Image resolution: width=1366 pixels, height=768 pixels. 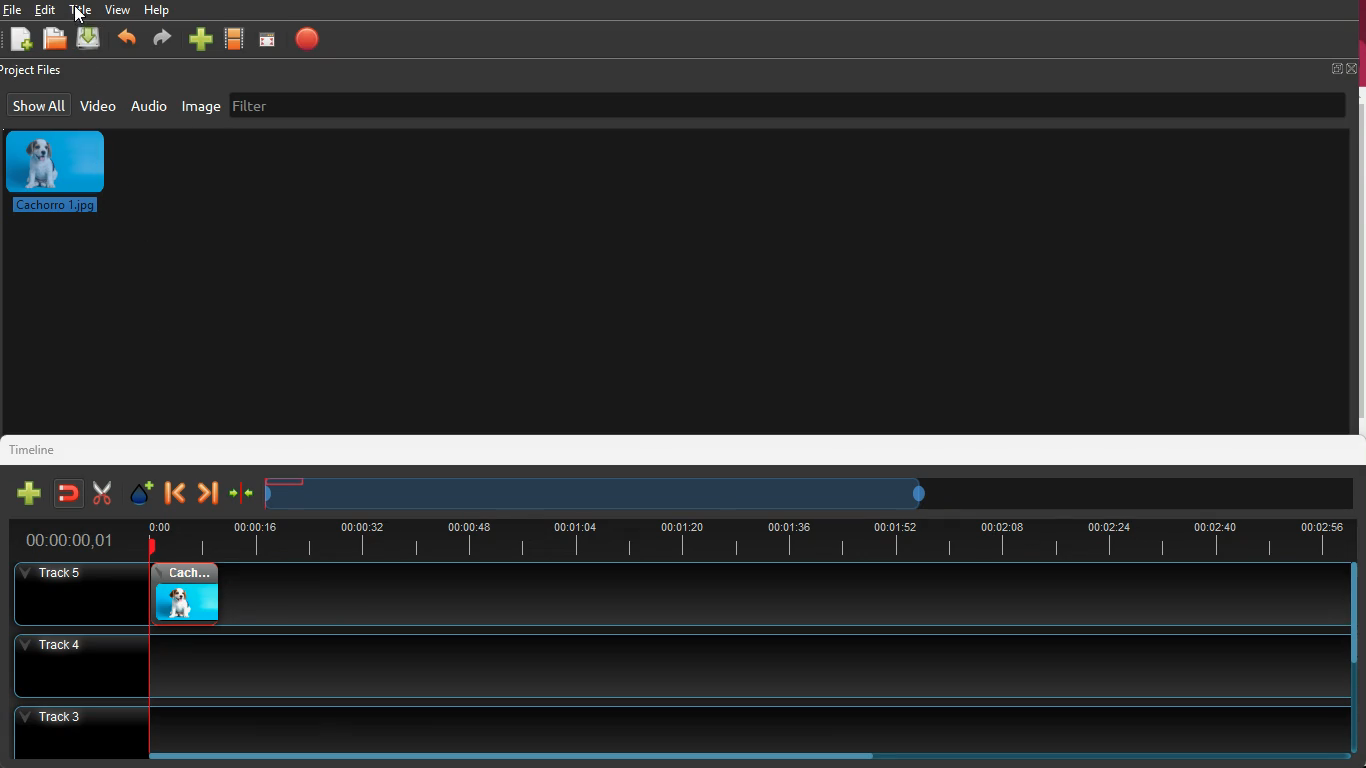 I want to click on file, so click(x=13, y=10).